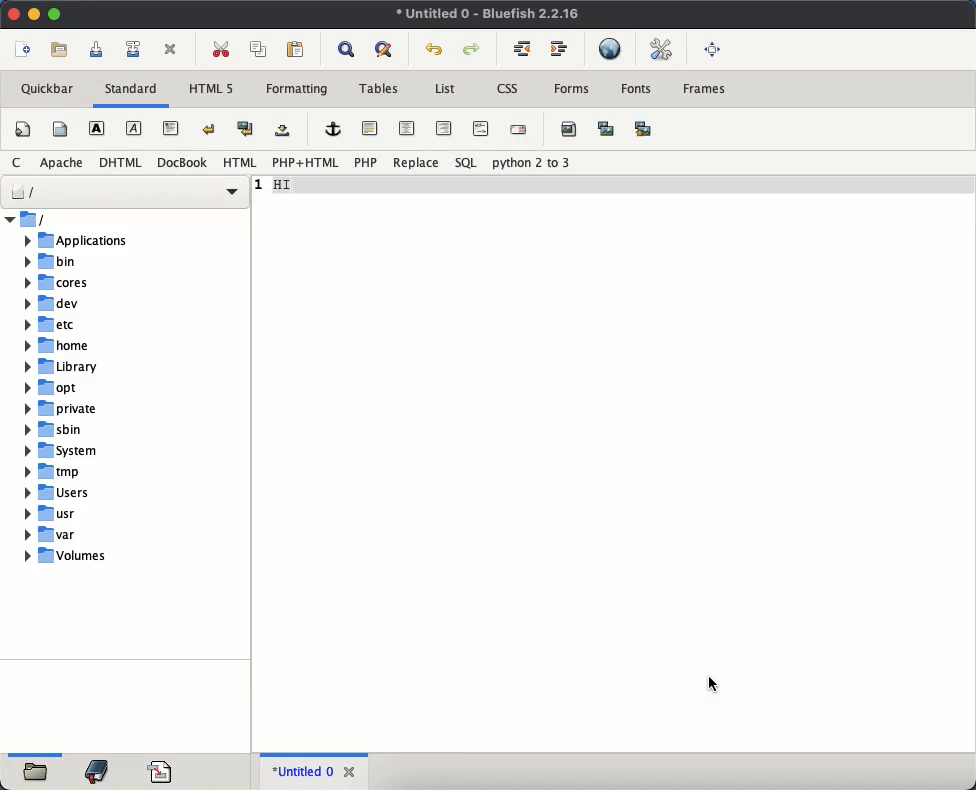 The height and width of the screenshot is (790, 976). What do you see at coordinates (120, 162) in the screenshot?
I see `html` at bounding box center [120, 162].